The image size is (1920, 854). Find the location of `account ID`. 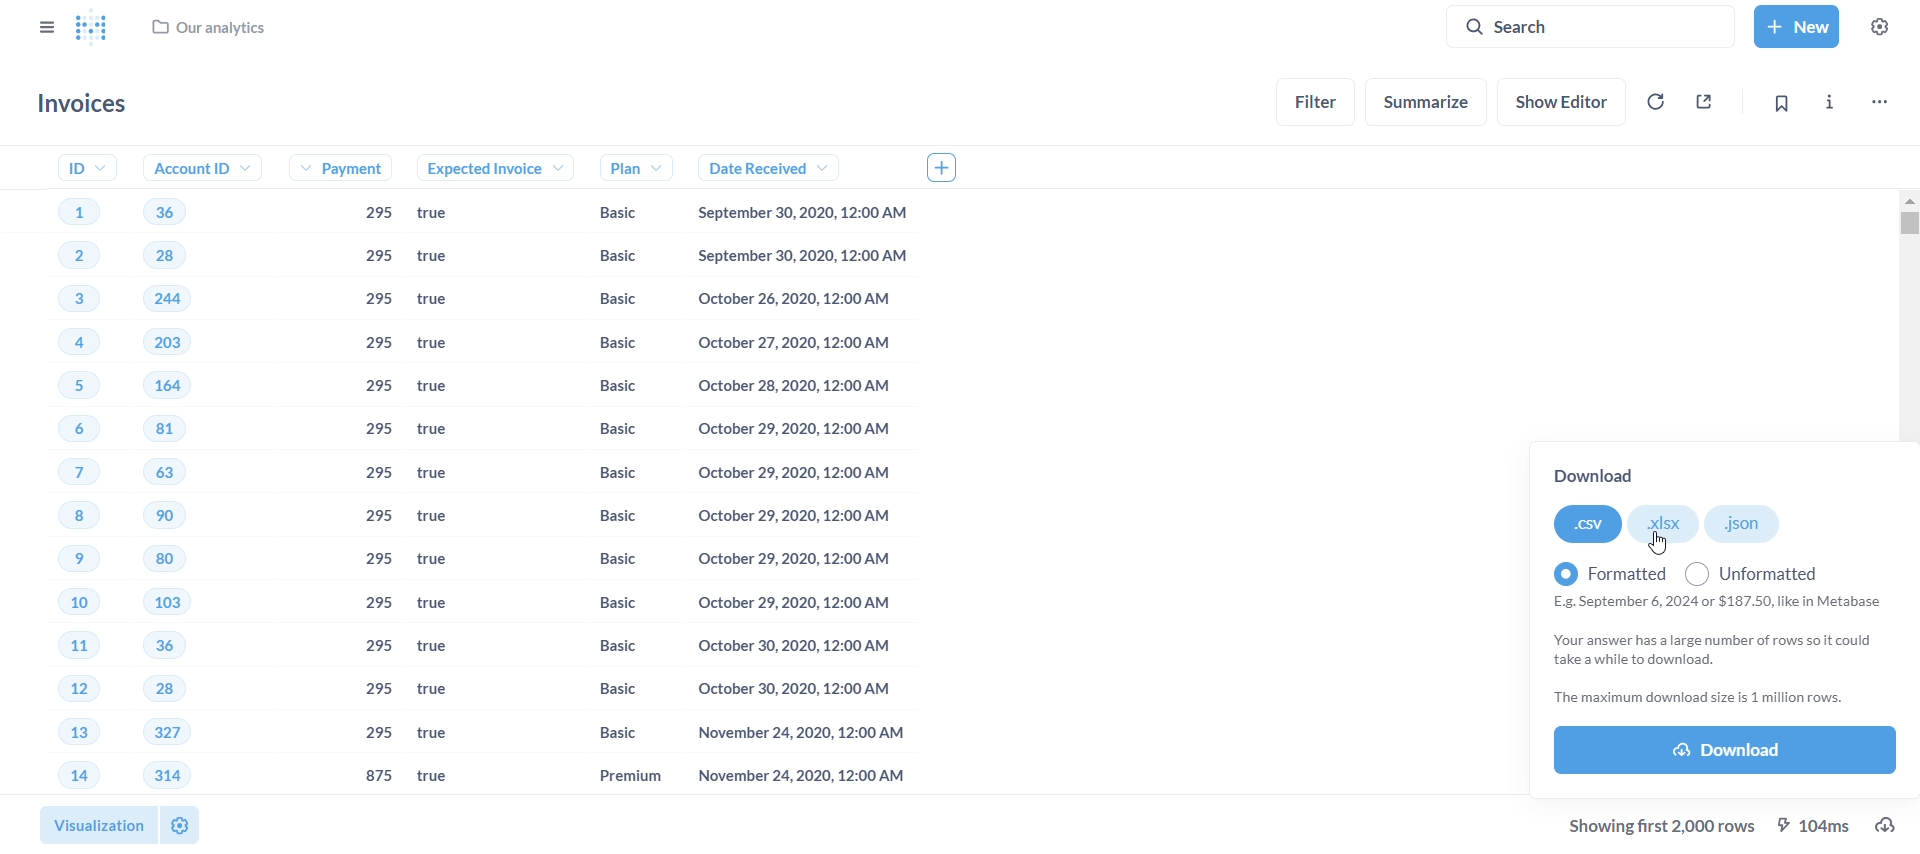

account ID is located at coordinates (195, 168).